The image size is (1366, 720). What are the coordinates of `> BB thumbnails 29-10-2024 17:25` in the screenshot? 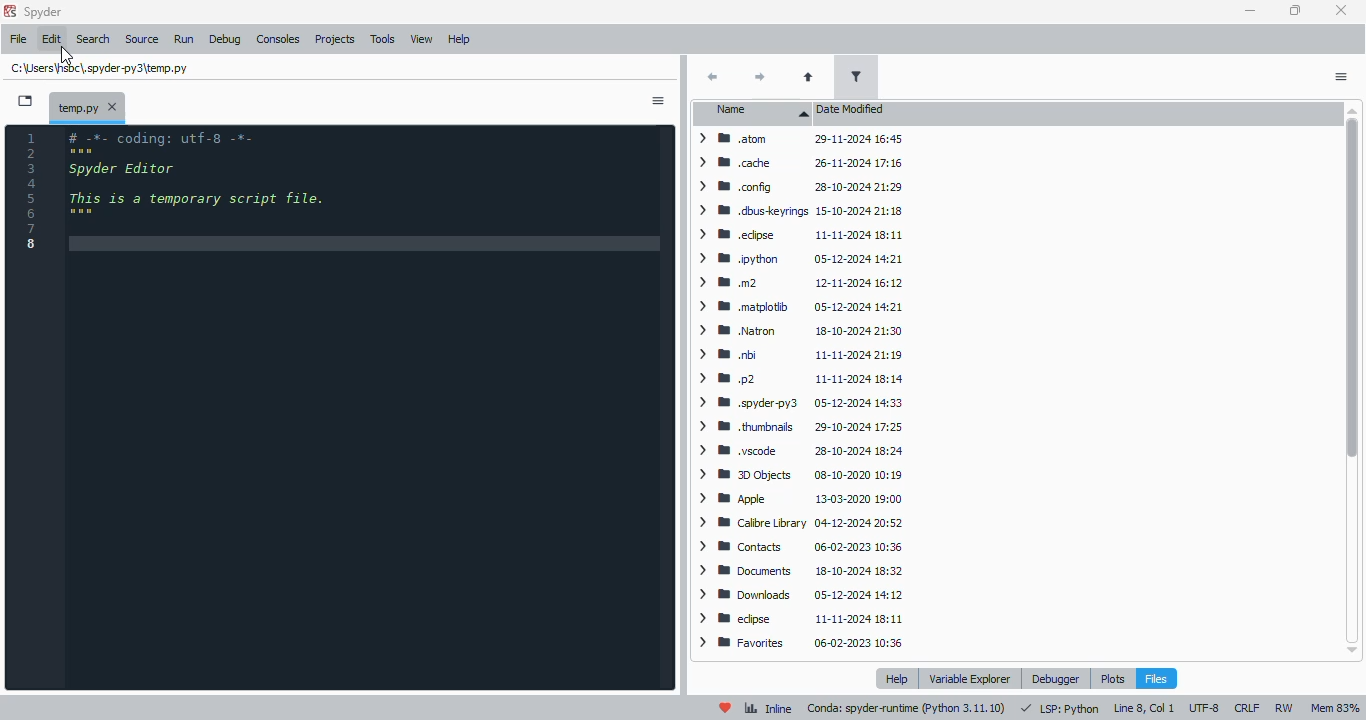 It's located at (800, 427).